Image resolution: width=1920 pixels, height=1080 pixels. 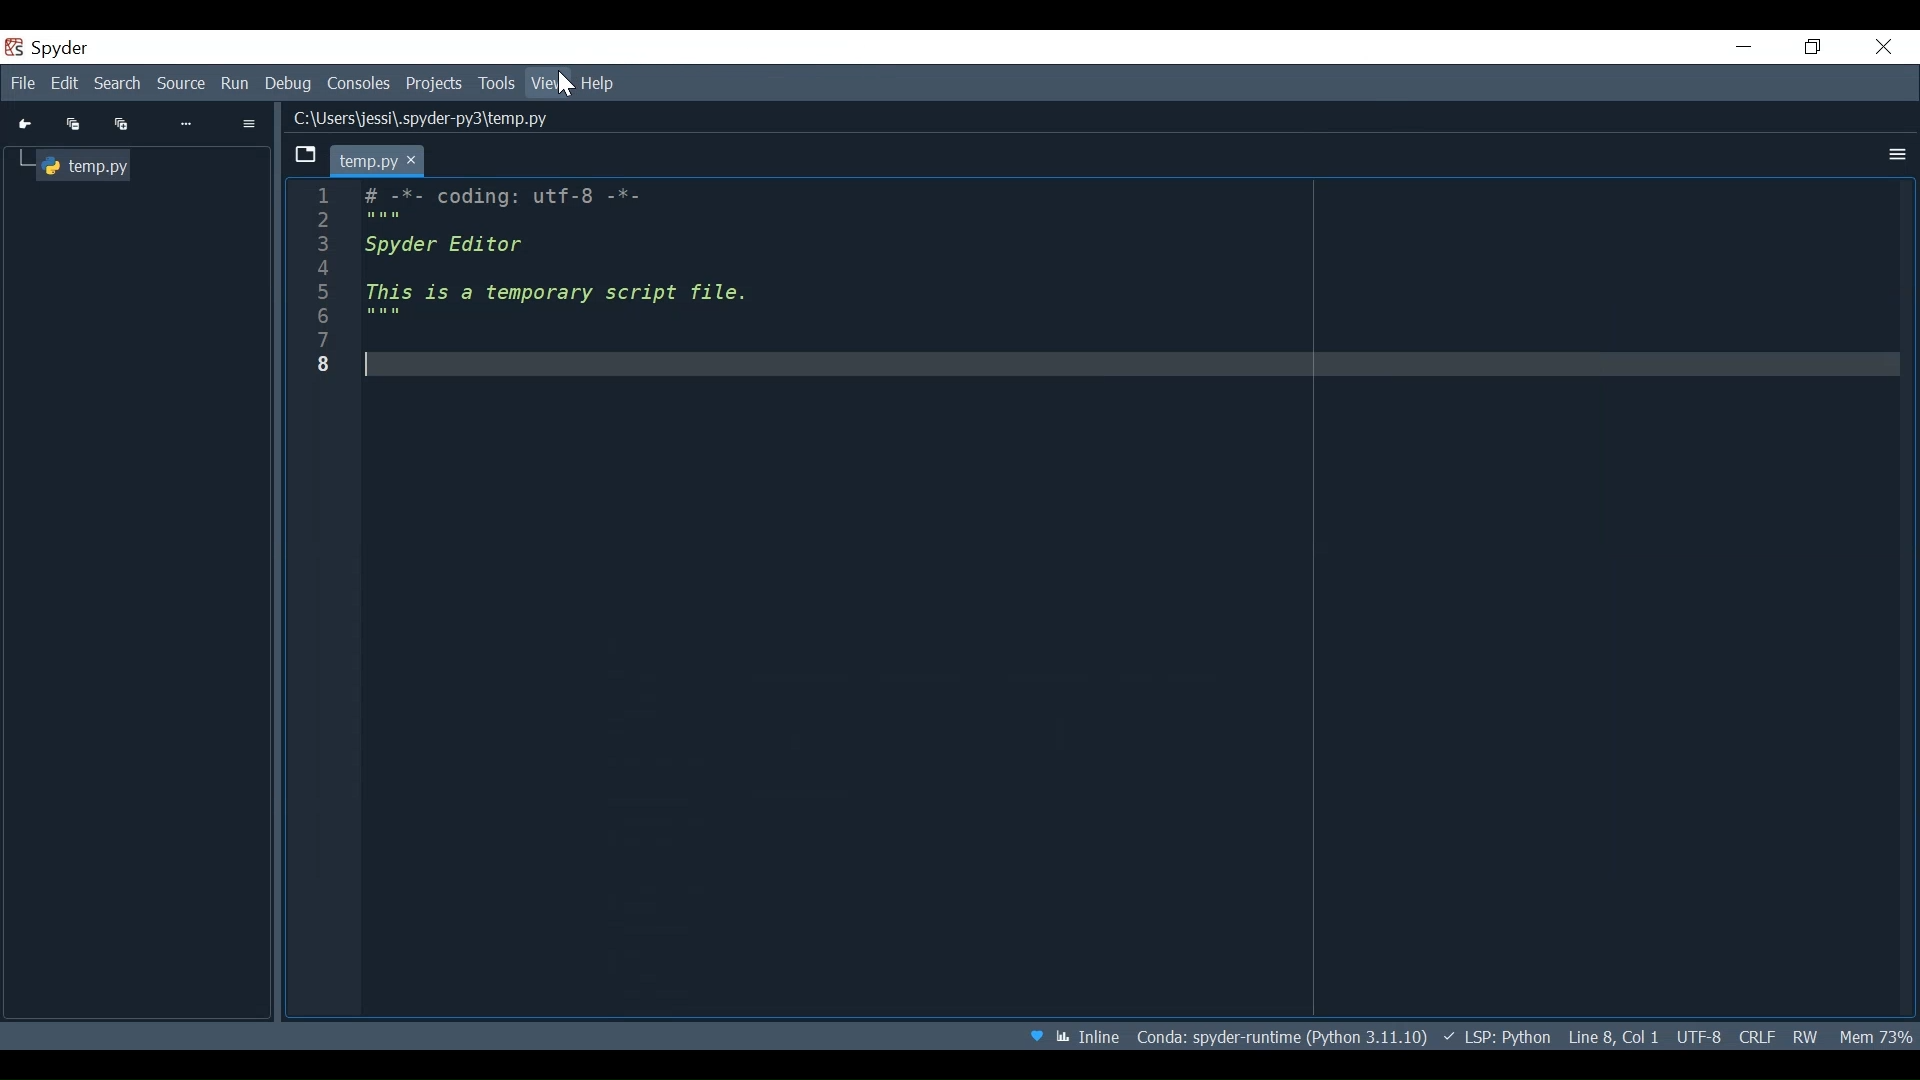 What do you see at coordinates (1283, 1038) in the screenshot?
I see `Conda: spyder-runtime (Python 3.11.10)` at bounding box center [1283, 1038].